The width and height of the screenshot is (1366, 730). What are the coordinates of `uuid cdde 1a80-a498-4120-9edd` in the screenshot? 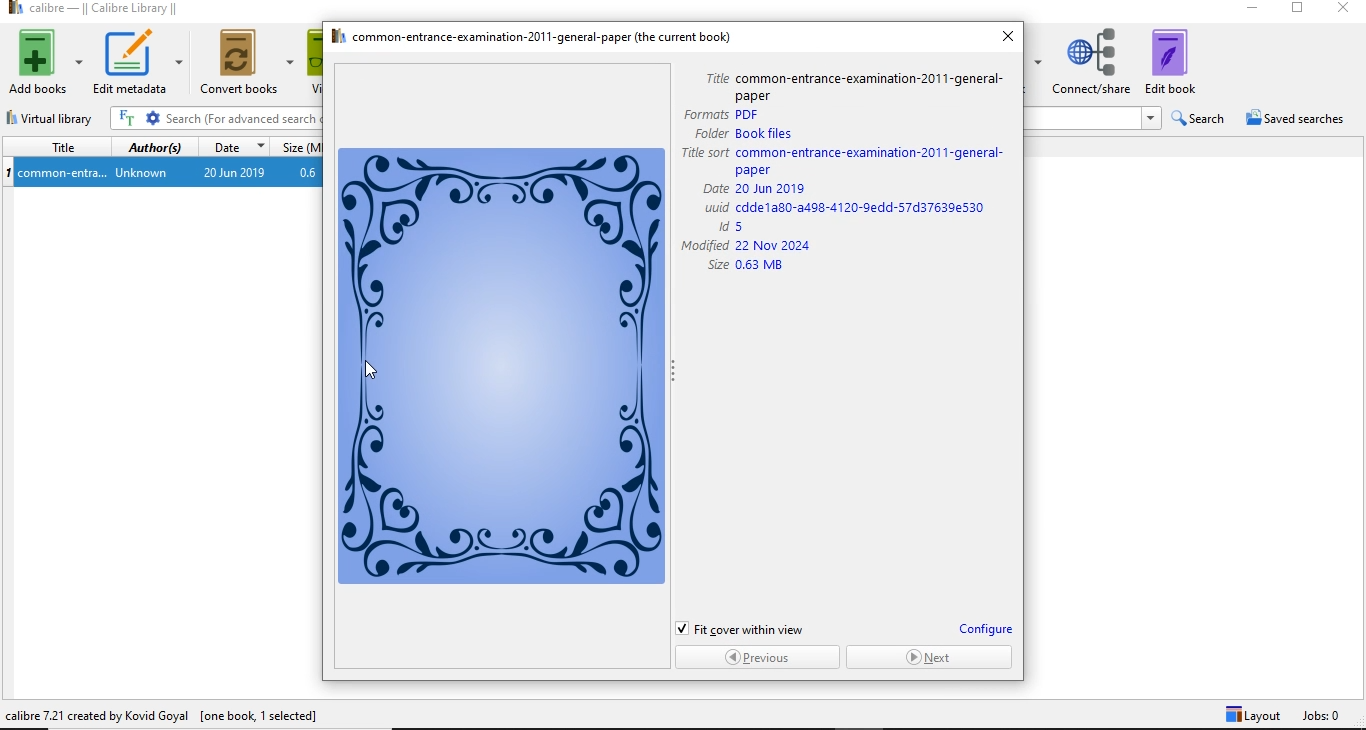 It's located at (847, 207).